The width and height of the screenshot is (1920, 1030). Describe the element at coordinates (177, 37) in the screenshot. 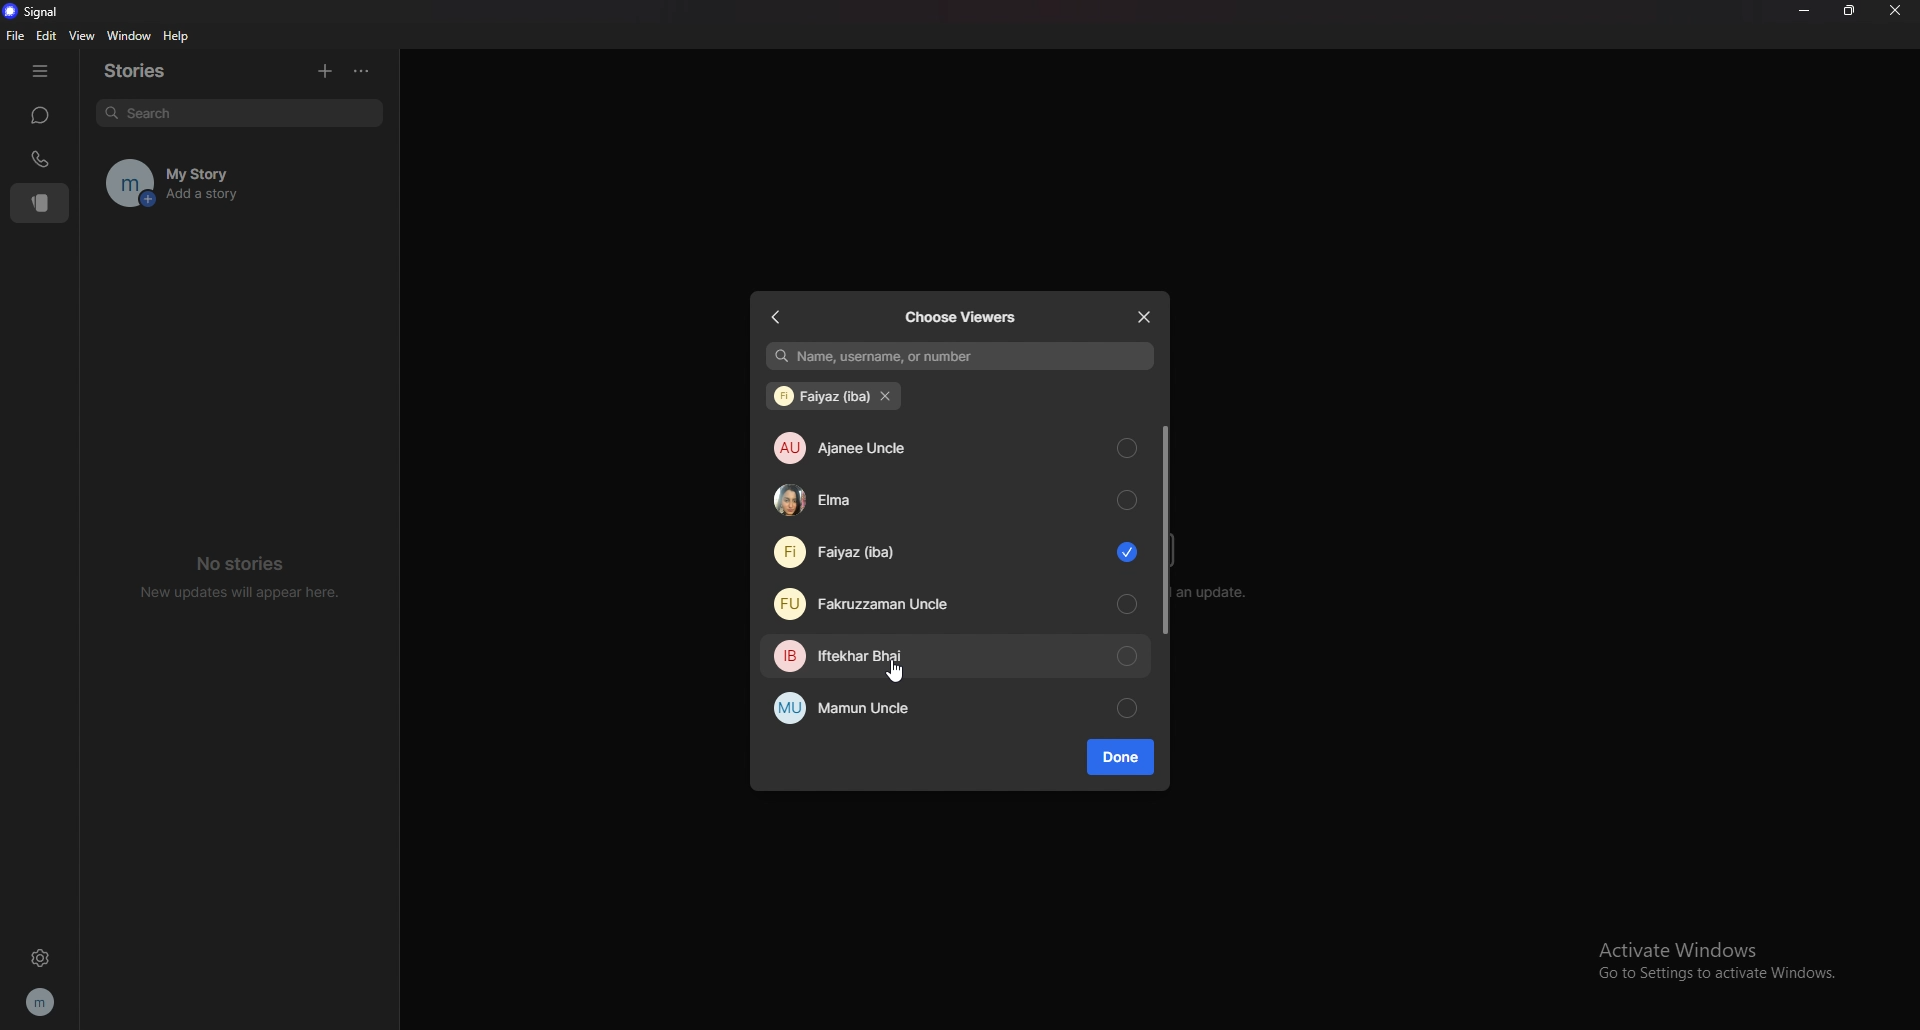

I see `help` at that location.